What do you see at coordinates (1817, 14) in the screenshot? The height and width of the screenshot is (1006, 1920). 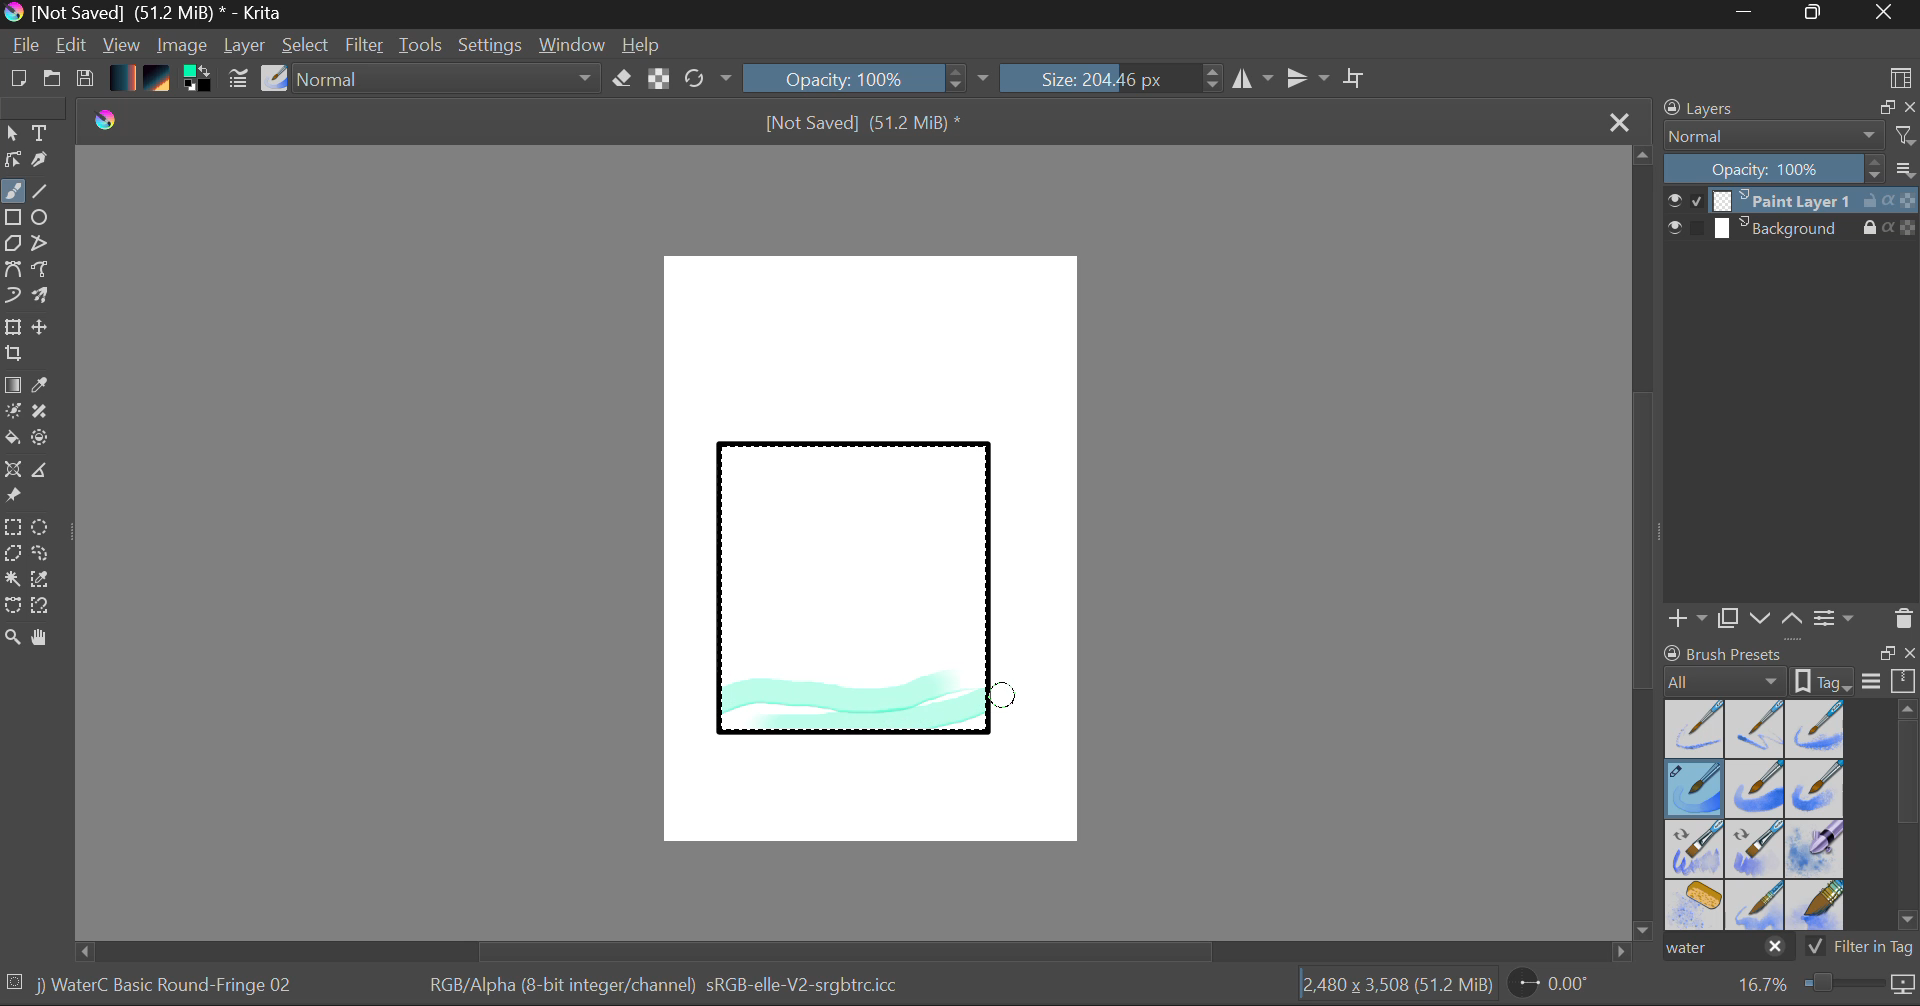 I see `Minimize` at bounding box center [1817, 14].